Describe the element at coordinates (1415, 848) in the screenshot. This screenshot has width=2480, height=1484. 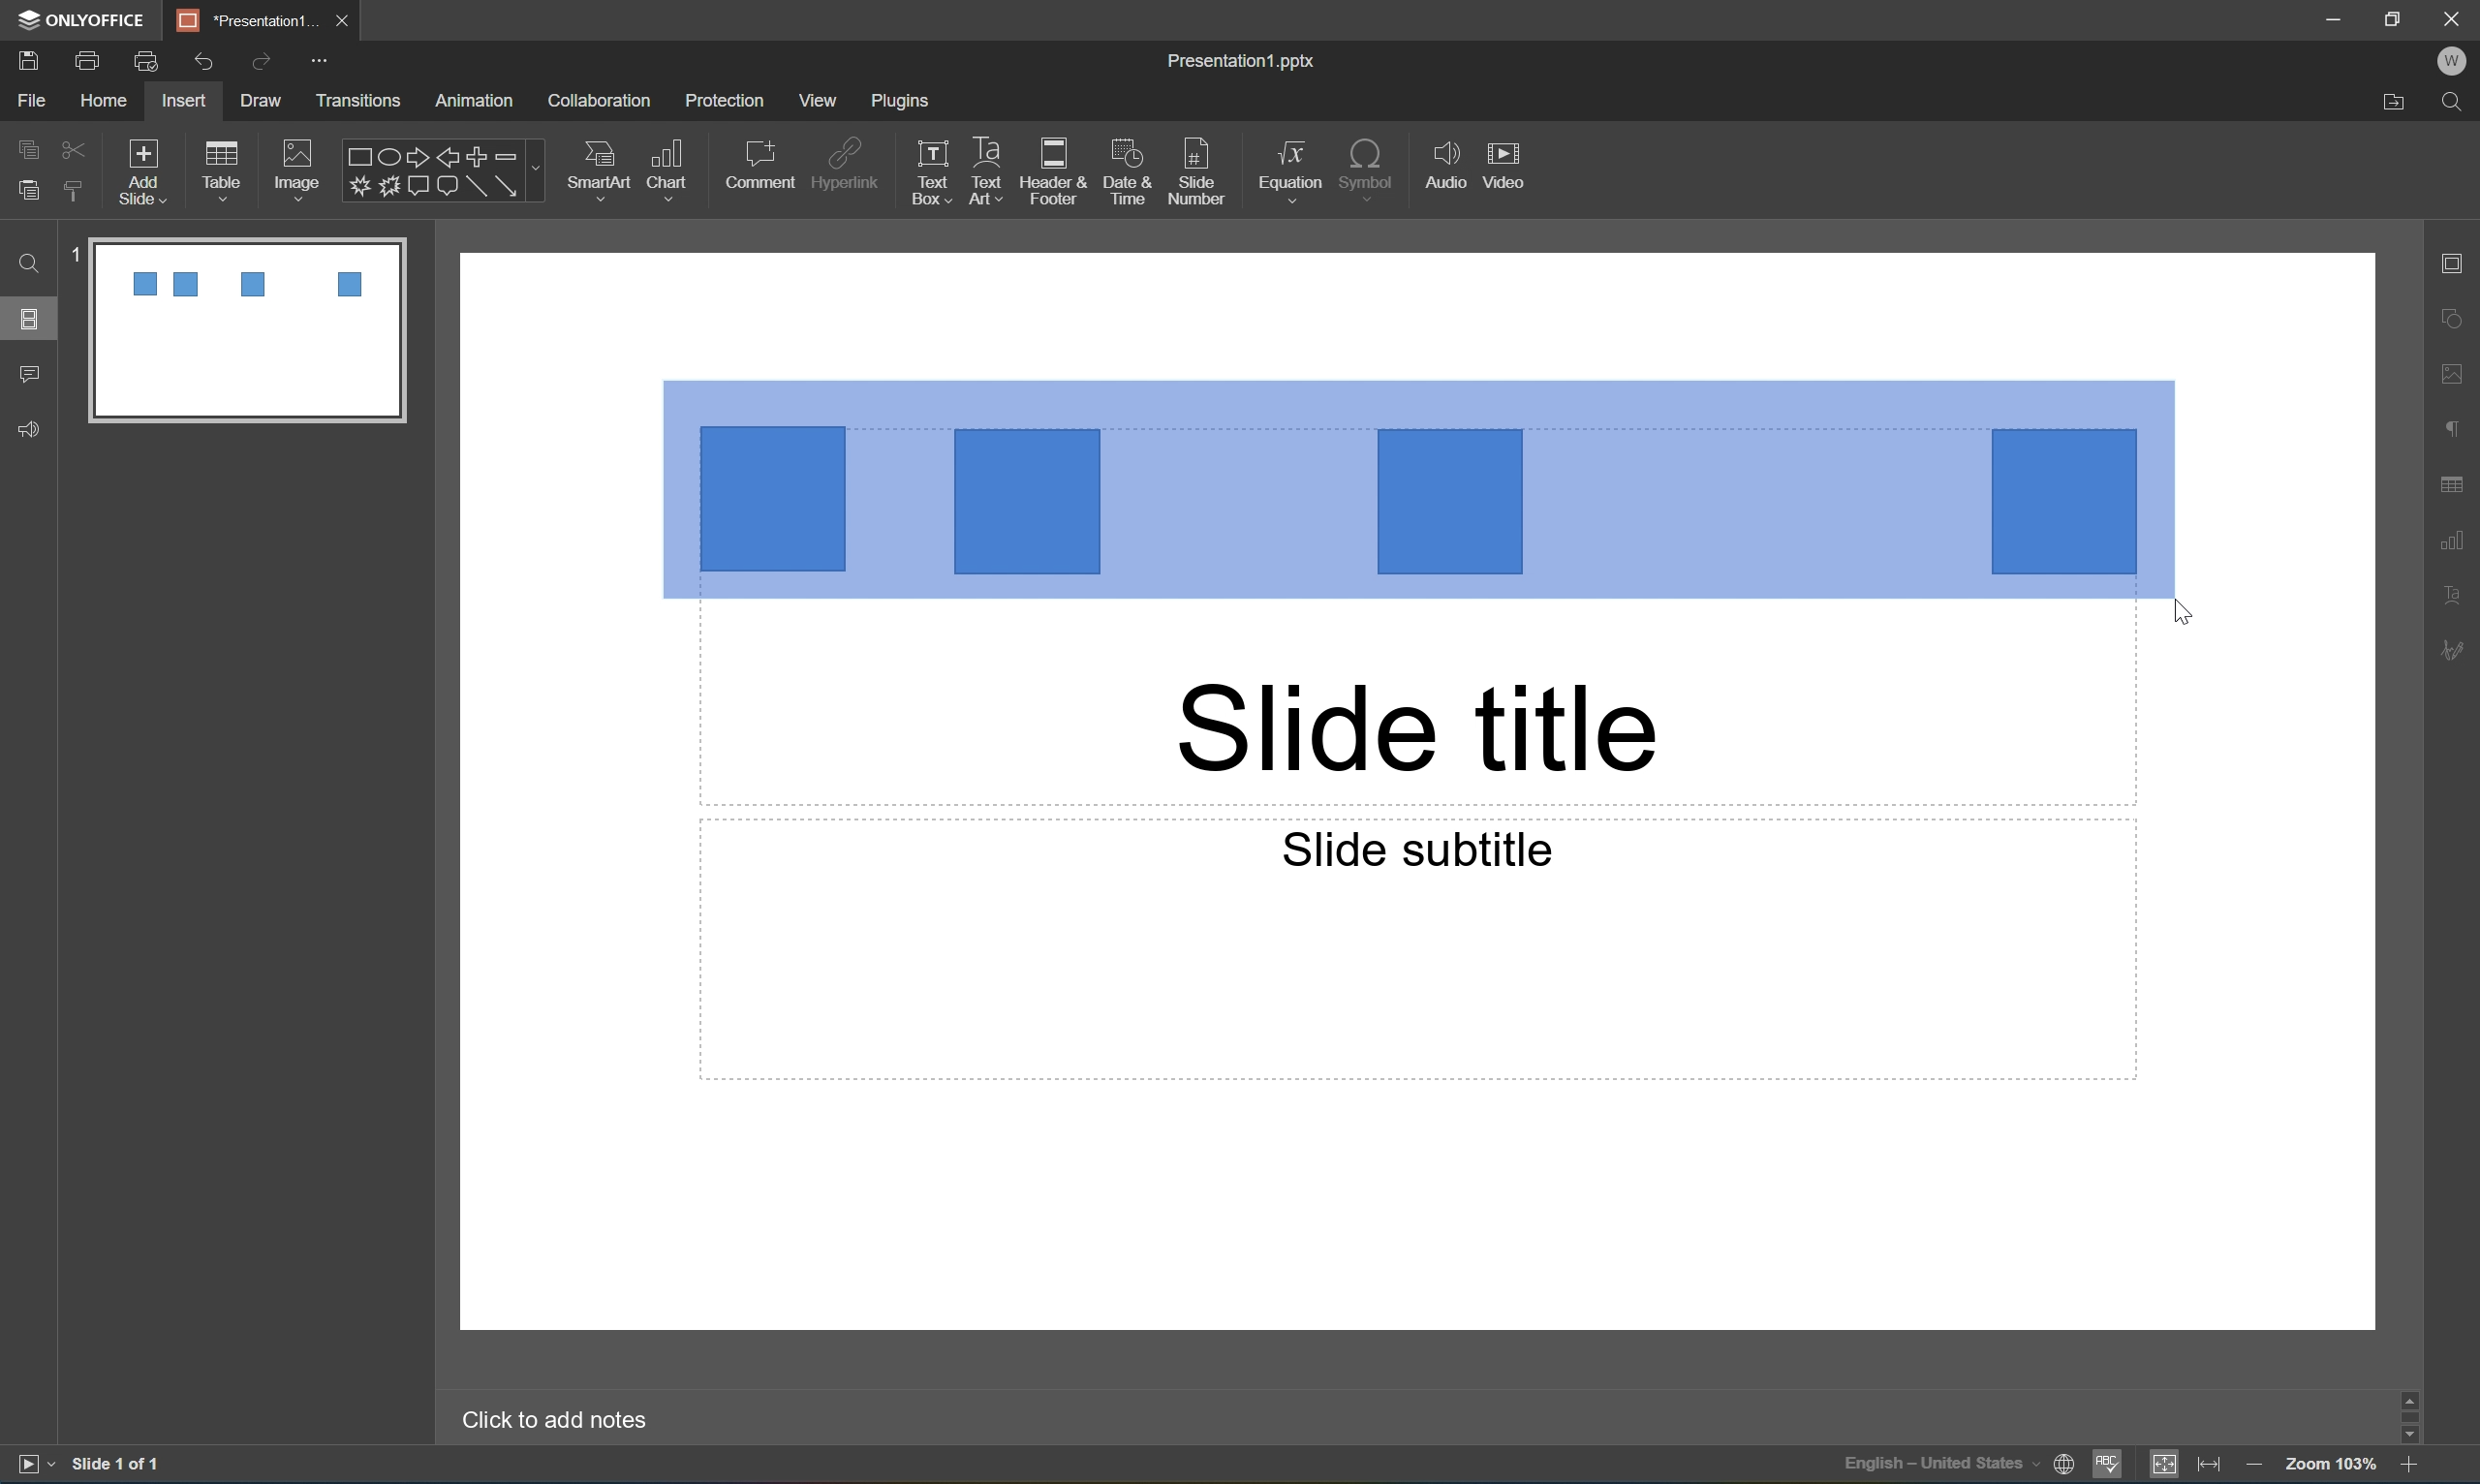
I see `slide subtitle` at that location.